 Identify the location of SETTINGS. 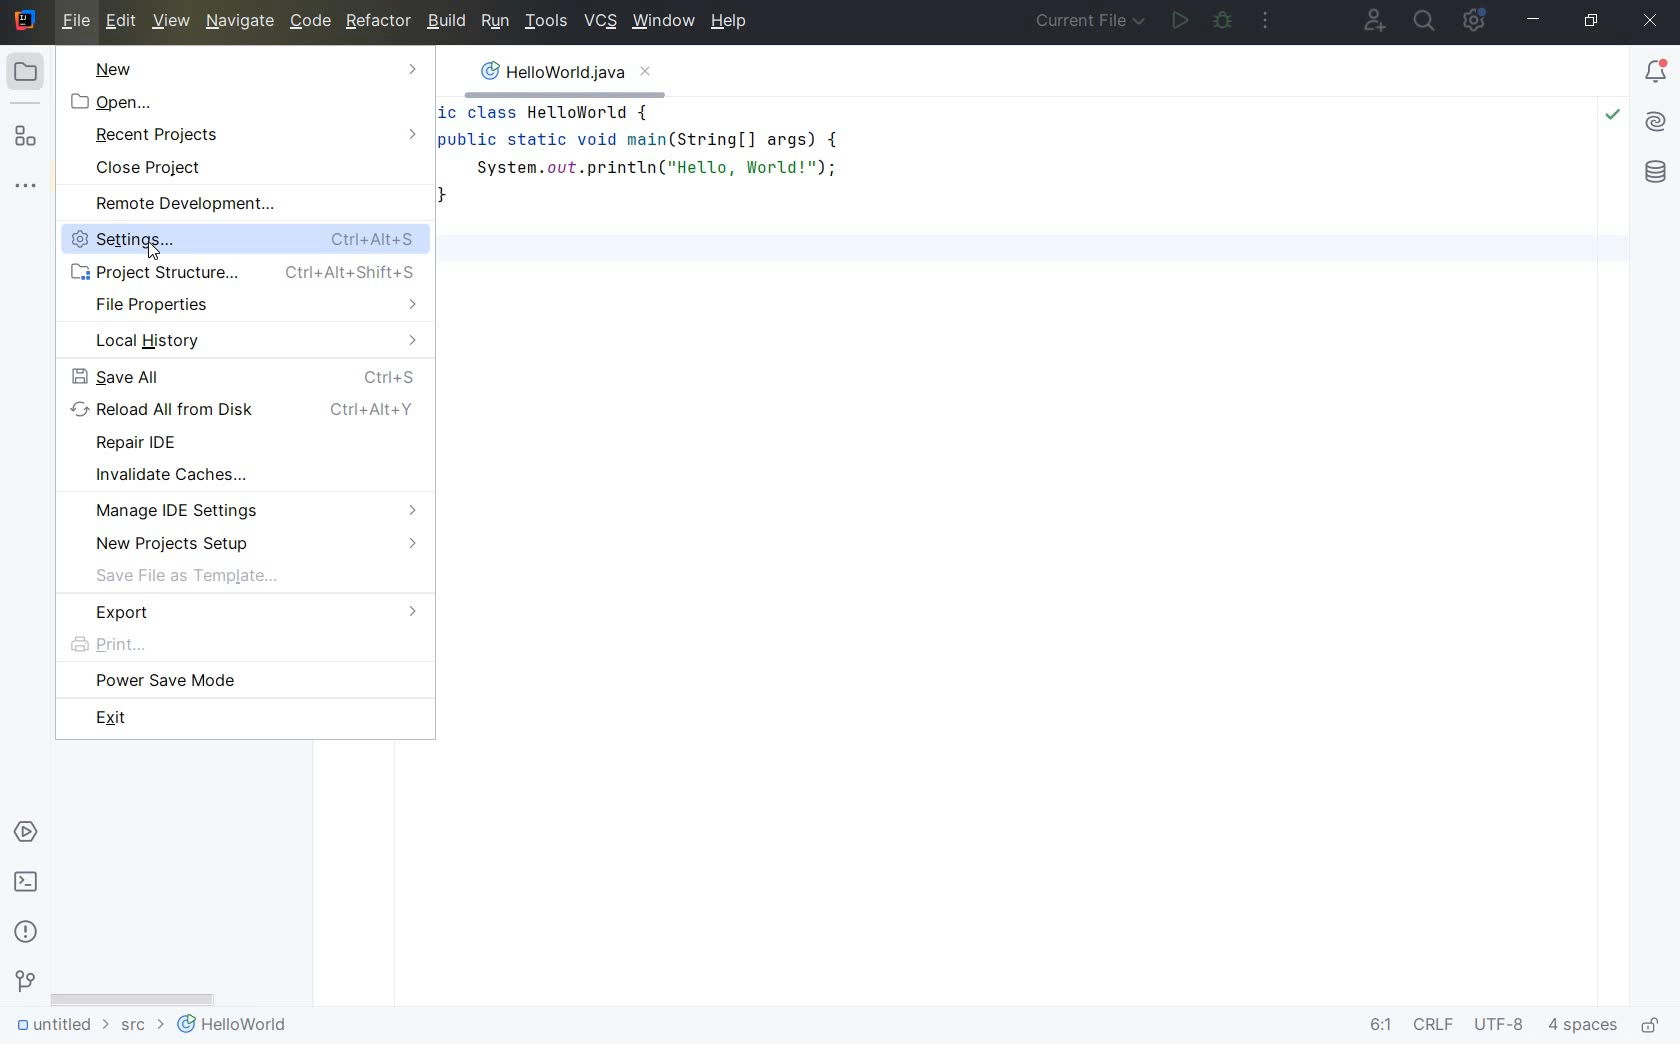
(105, 240).